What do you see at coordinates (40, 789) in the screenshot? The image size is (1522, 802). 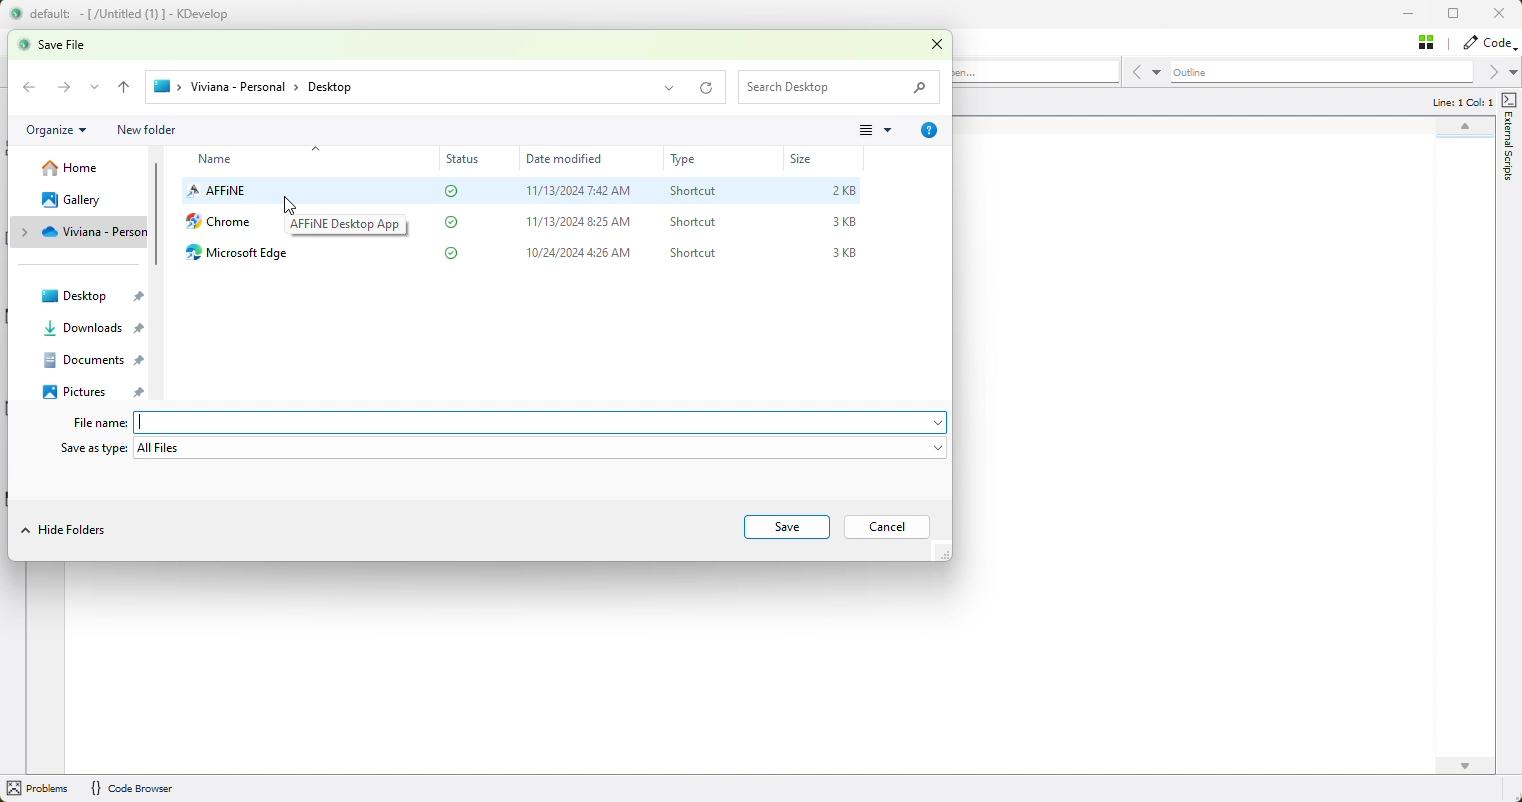 I see `problems` at bounding box center [40, 789].